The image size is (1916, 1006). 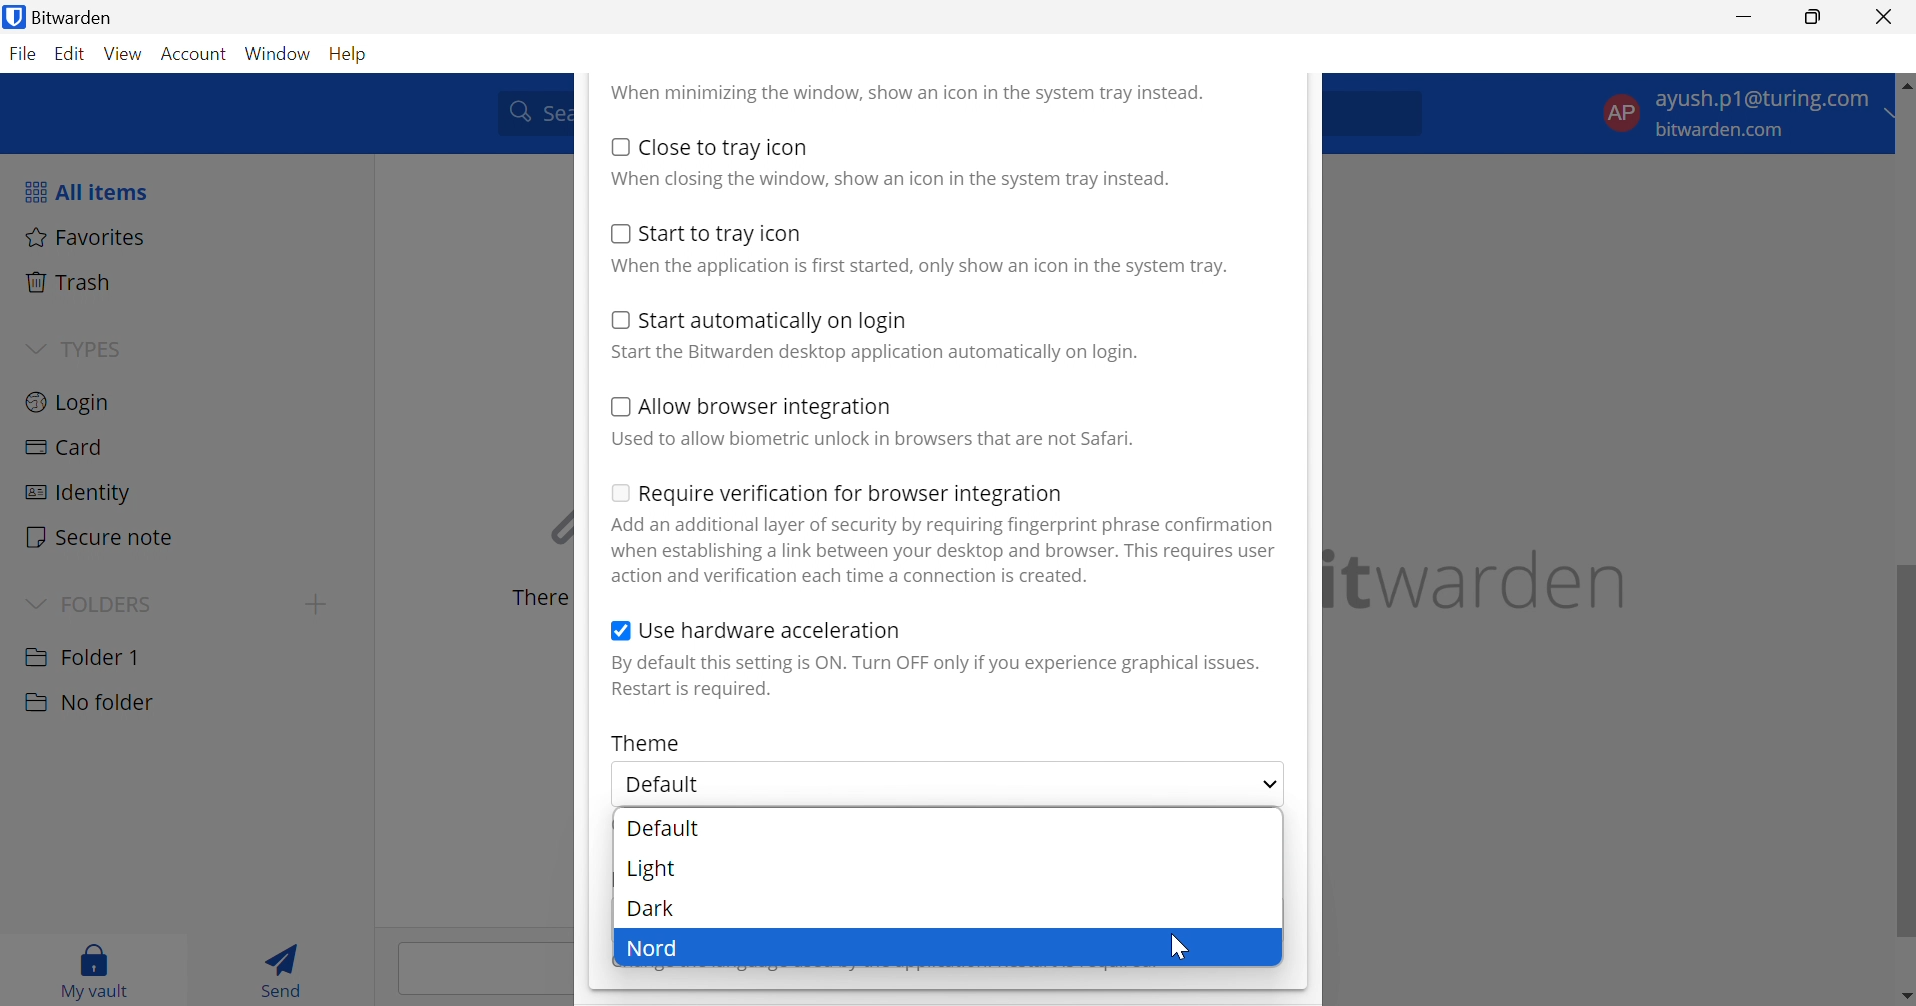 I want to click on Drop Down, so click(x=1269, y=785).